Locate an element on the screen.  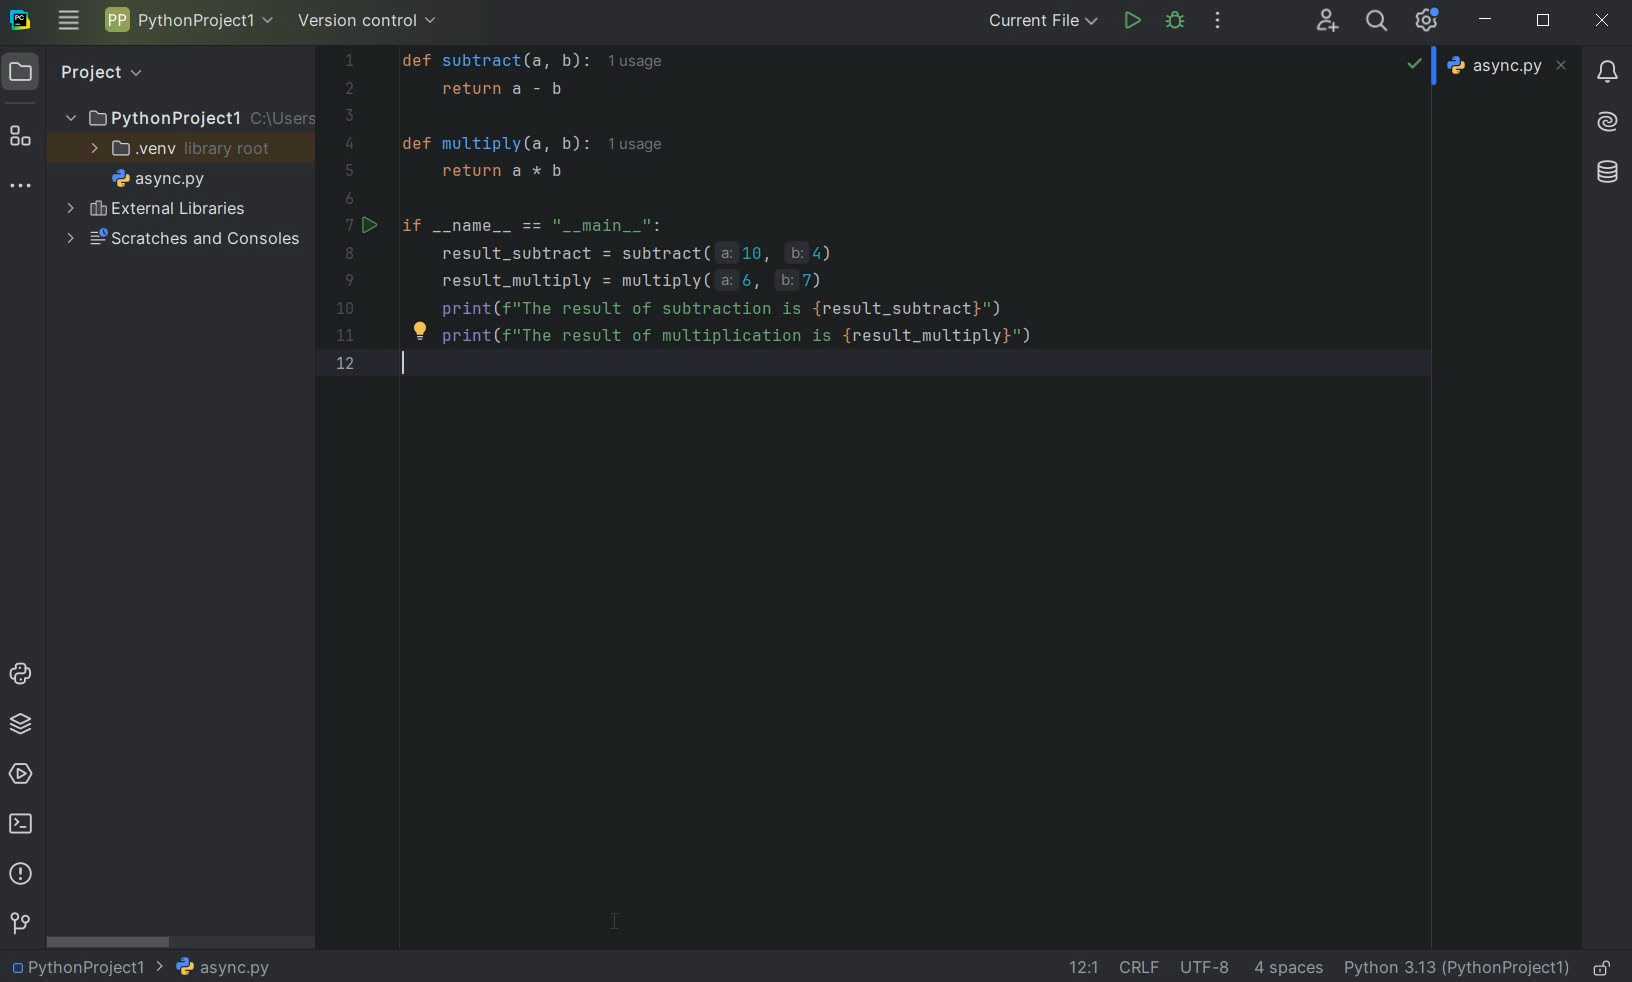
problems is located at coordinates (19, 872).